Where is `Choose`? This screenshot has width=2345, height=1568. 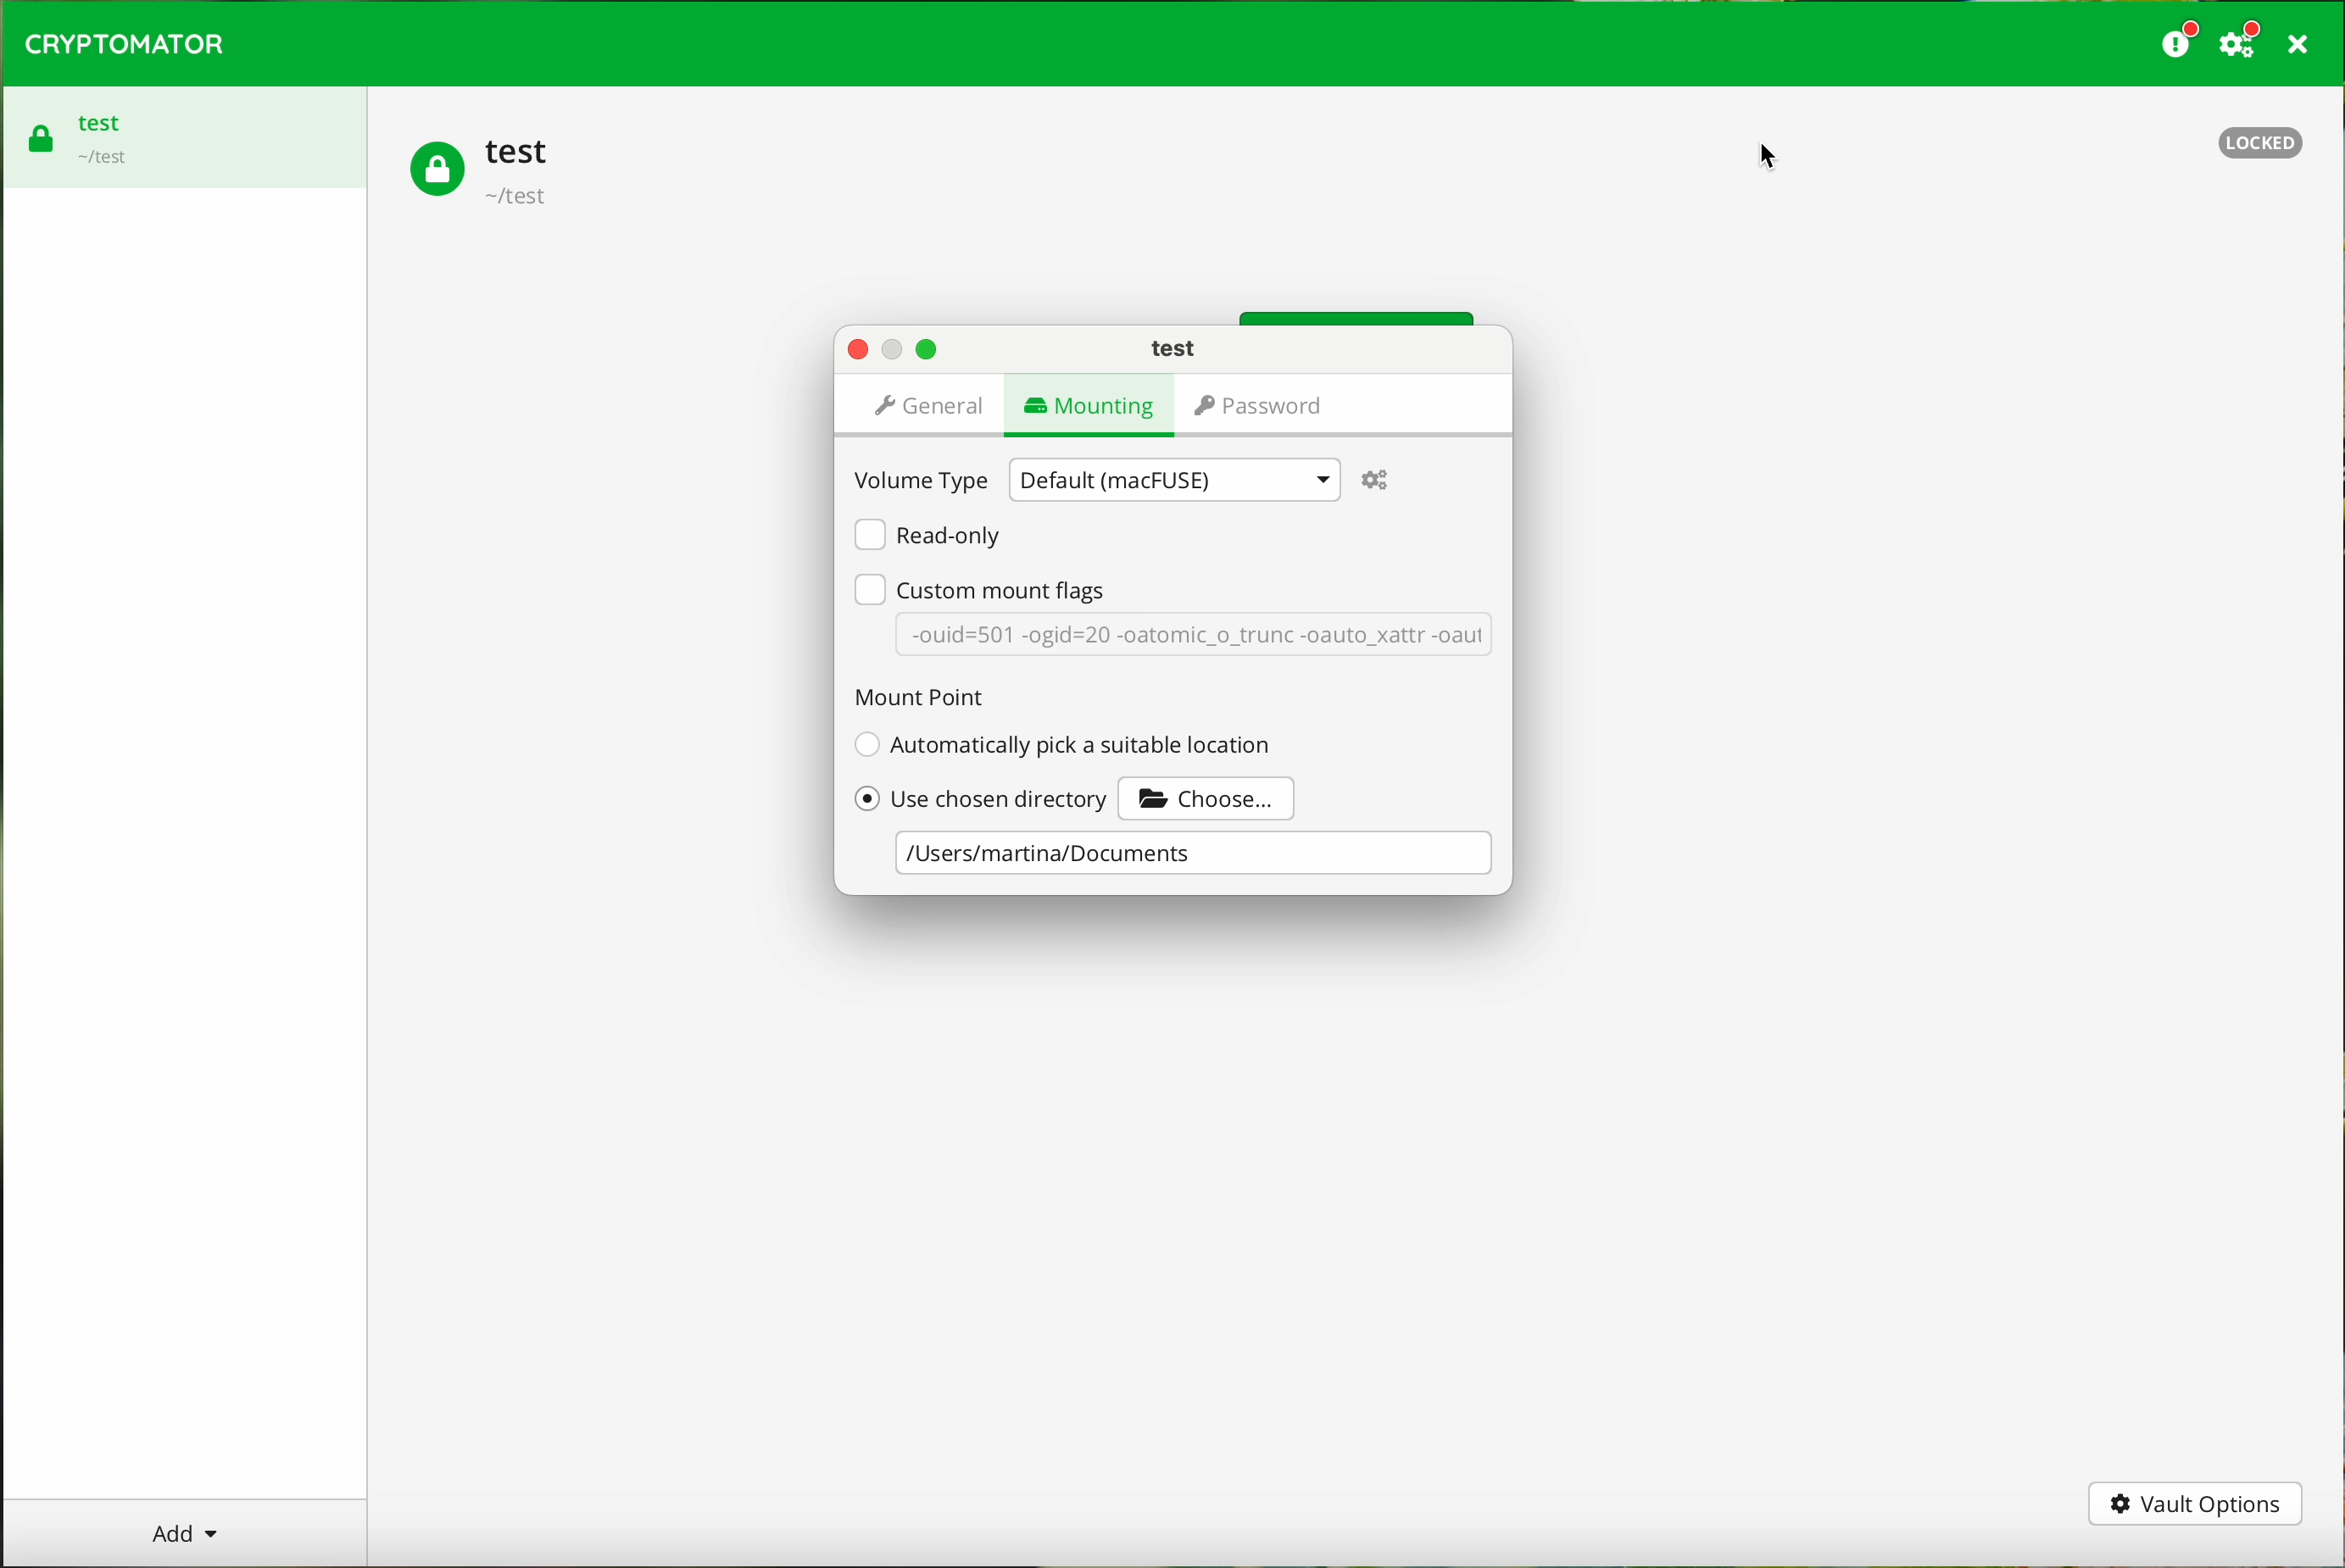 Choose is located at coordinates (1213, 794).